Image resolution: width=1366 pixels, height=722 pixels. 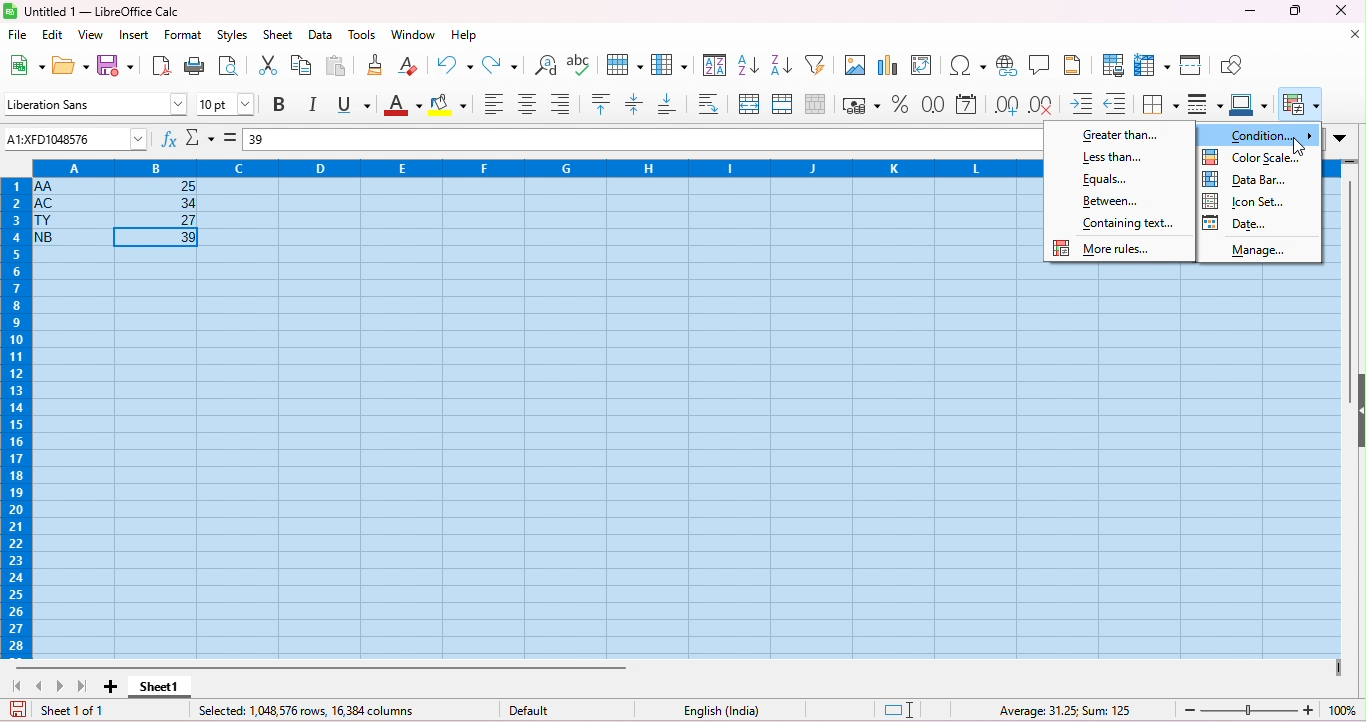 What do you see at coordinates (934, 104) in the screenshot?
I see `format as number` at bounding box center [934, 104].